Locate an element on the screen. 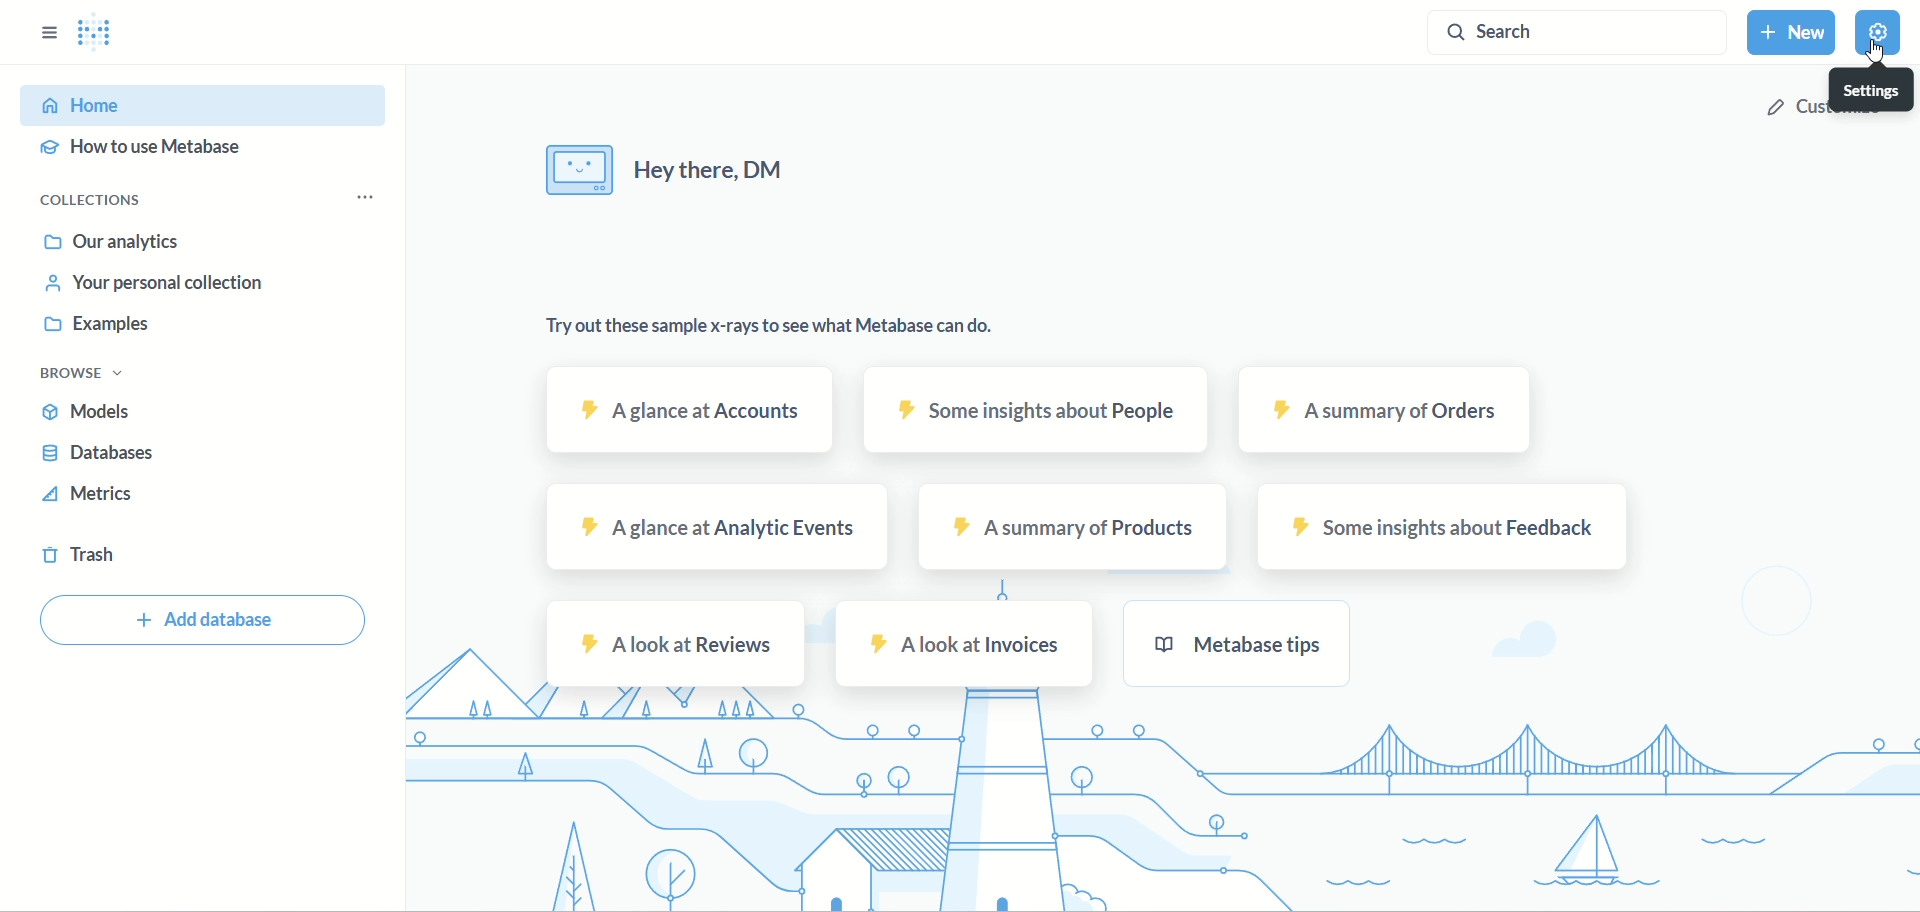  options is located at coordinates (364, 198).